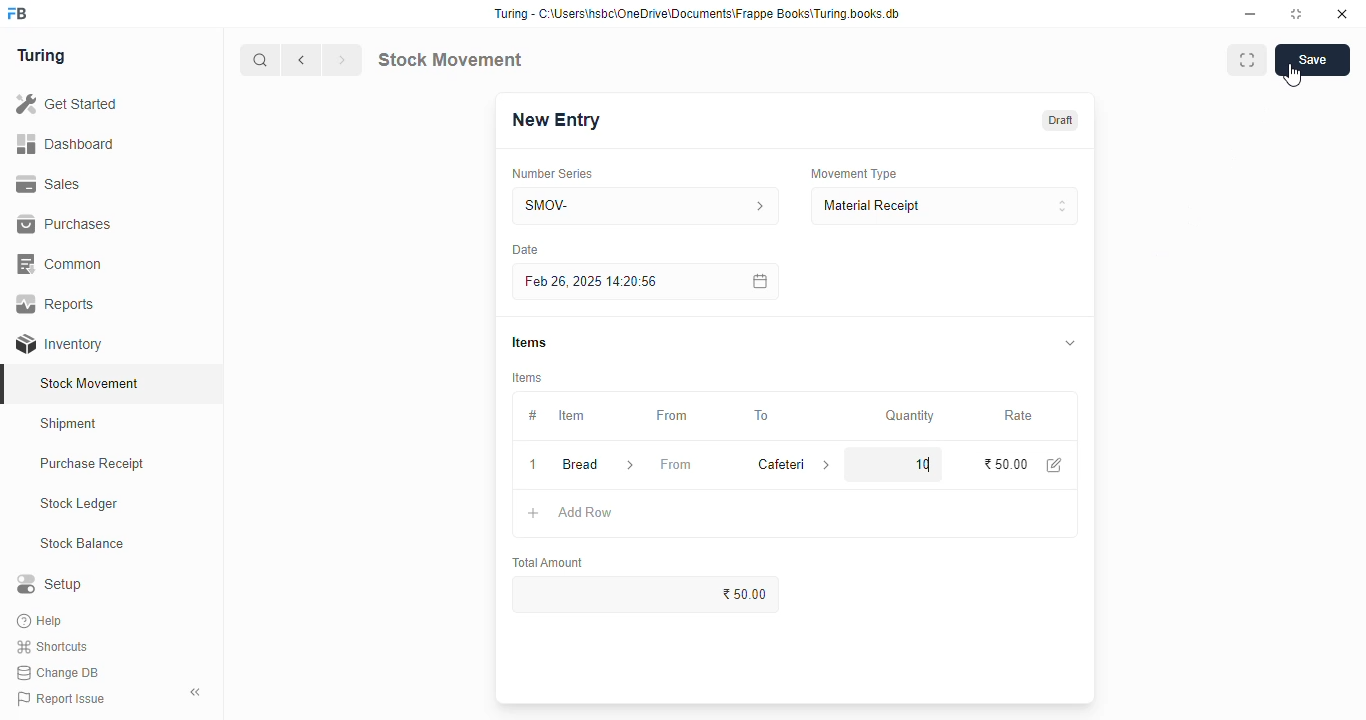  I want to click on turing, so click(42, 56).